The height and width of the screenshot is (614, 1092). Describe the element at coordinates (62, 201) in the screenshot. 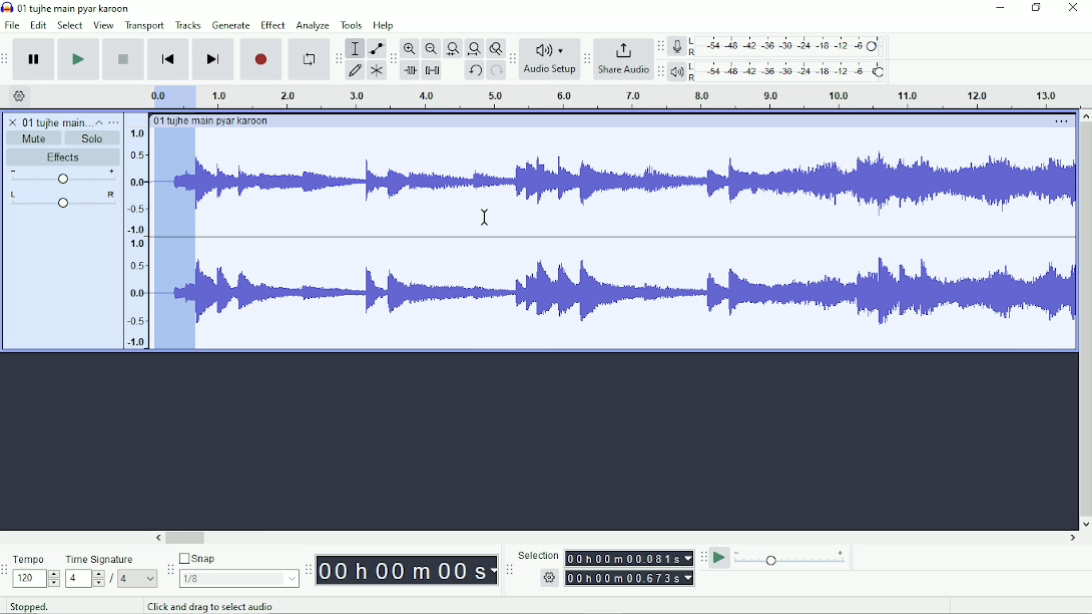

I see `Pan` at that location.